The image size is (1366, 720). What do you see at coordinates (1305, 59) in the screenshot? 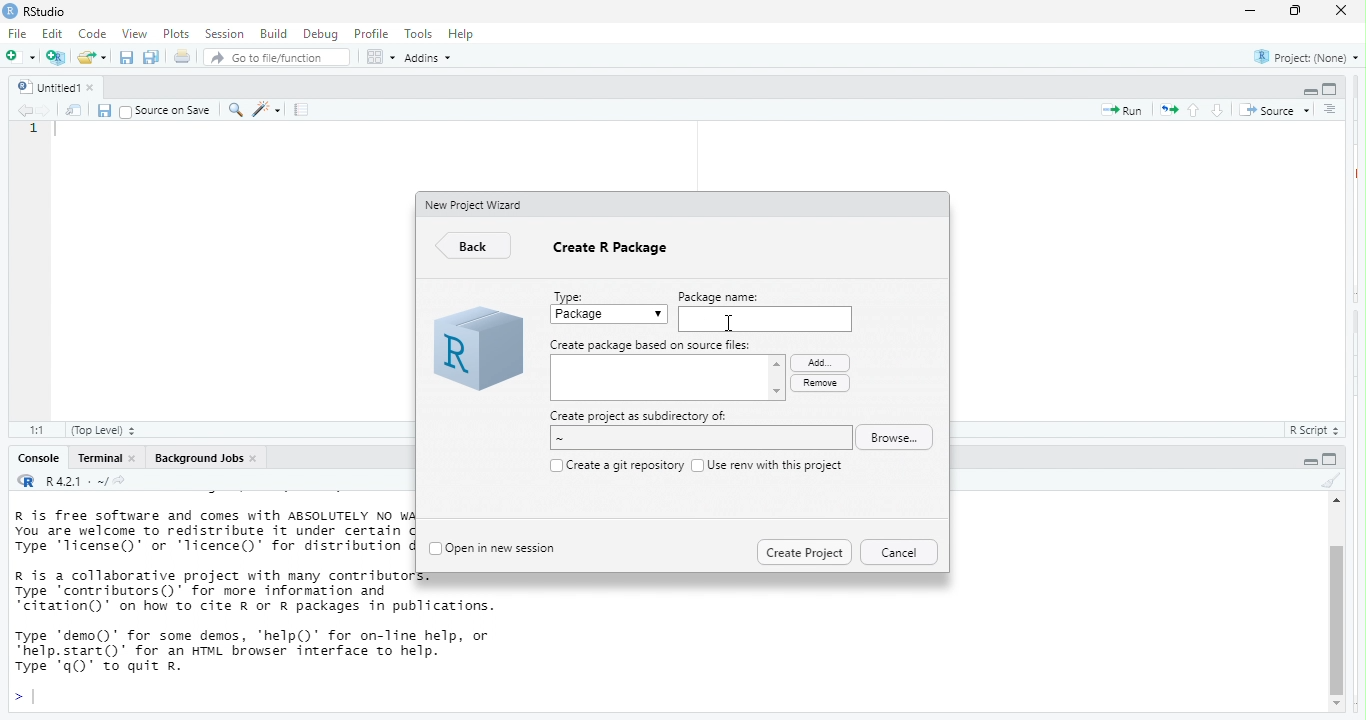
I see ` project: (None)` at bounding box center [1305, 59].